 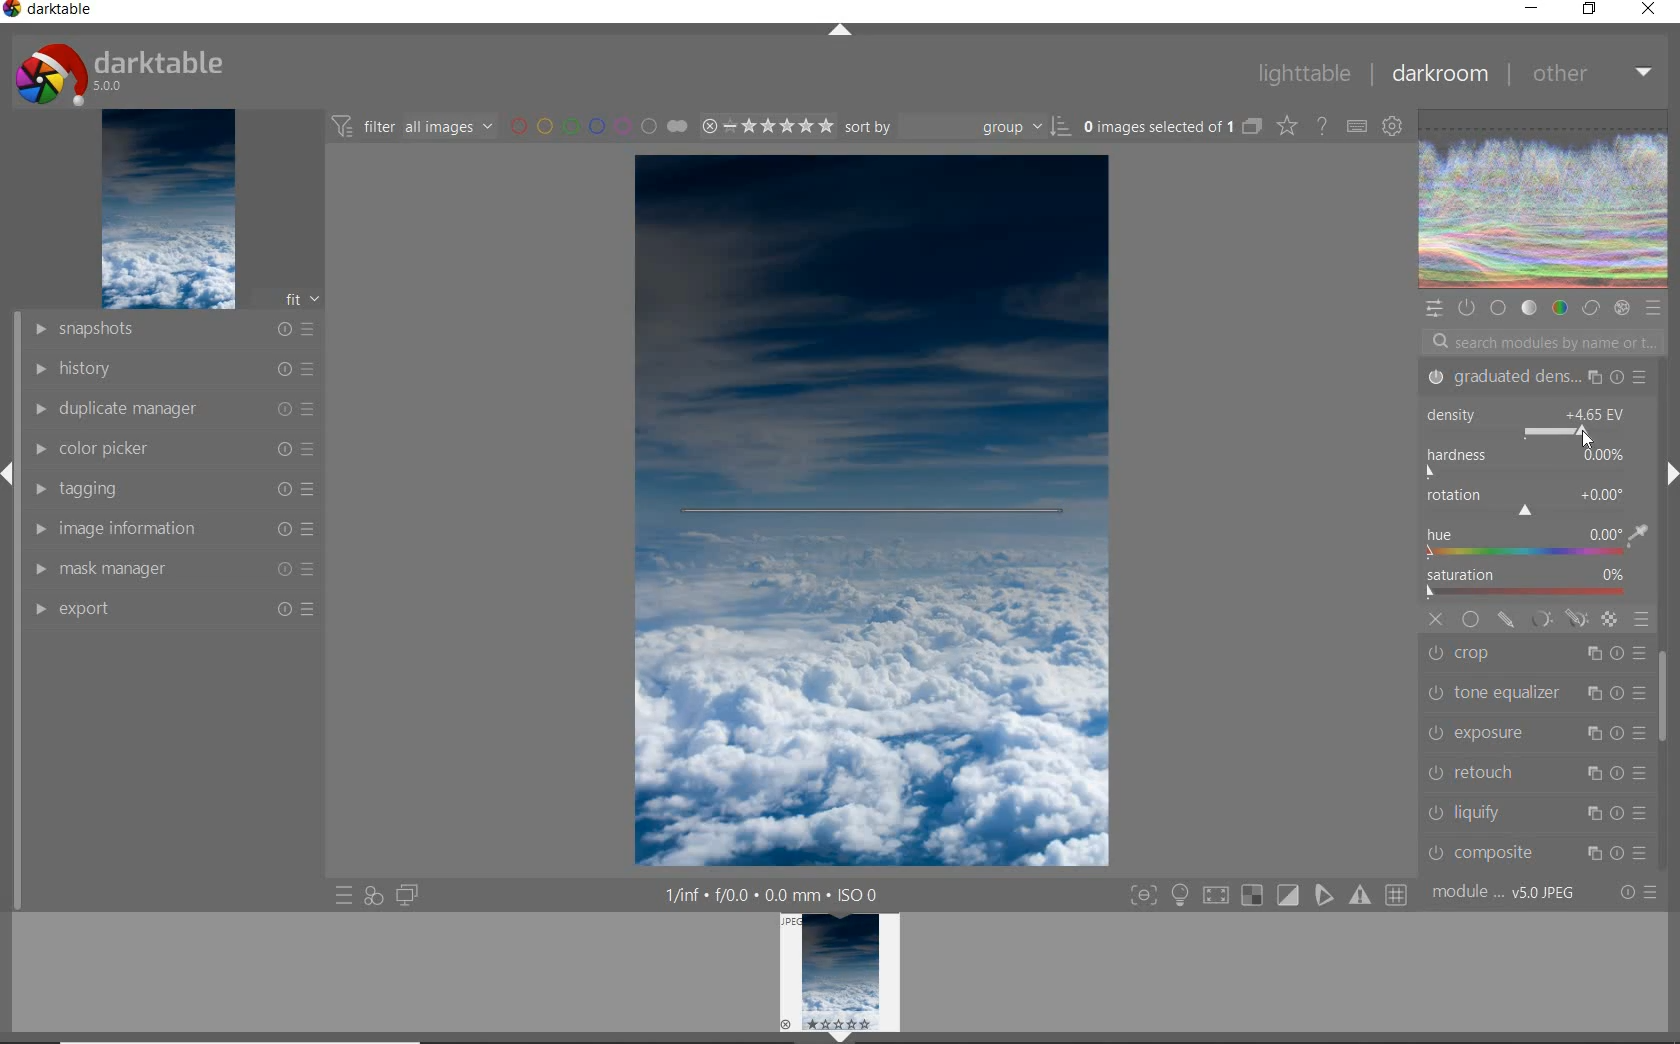 I want to click on MINIMIZE, so click(x=1531, y=7).